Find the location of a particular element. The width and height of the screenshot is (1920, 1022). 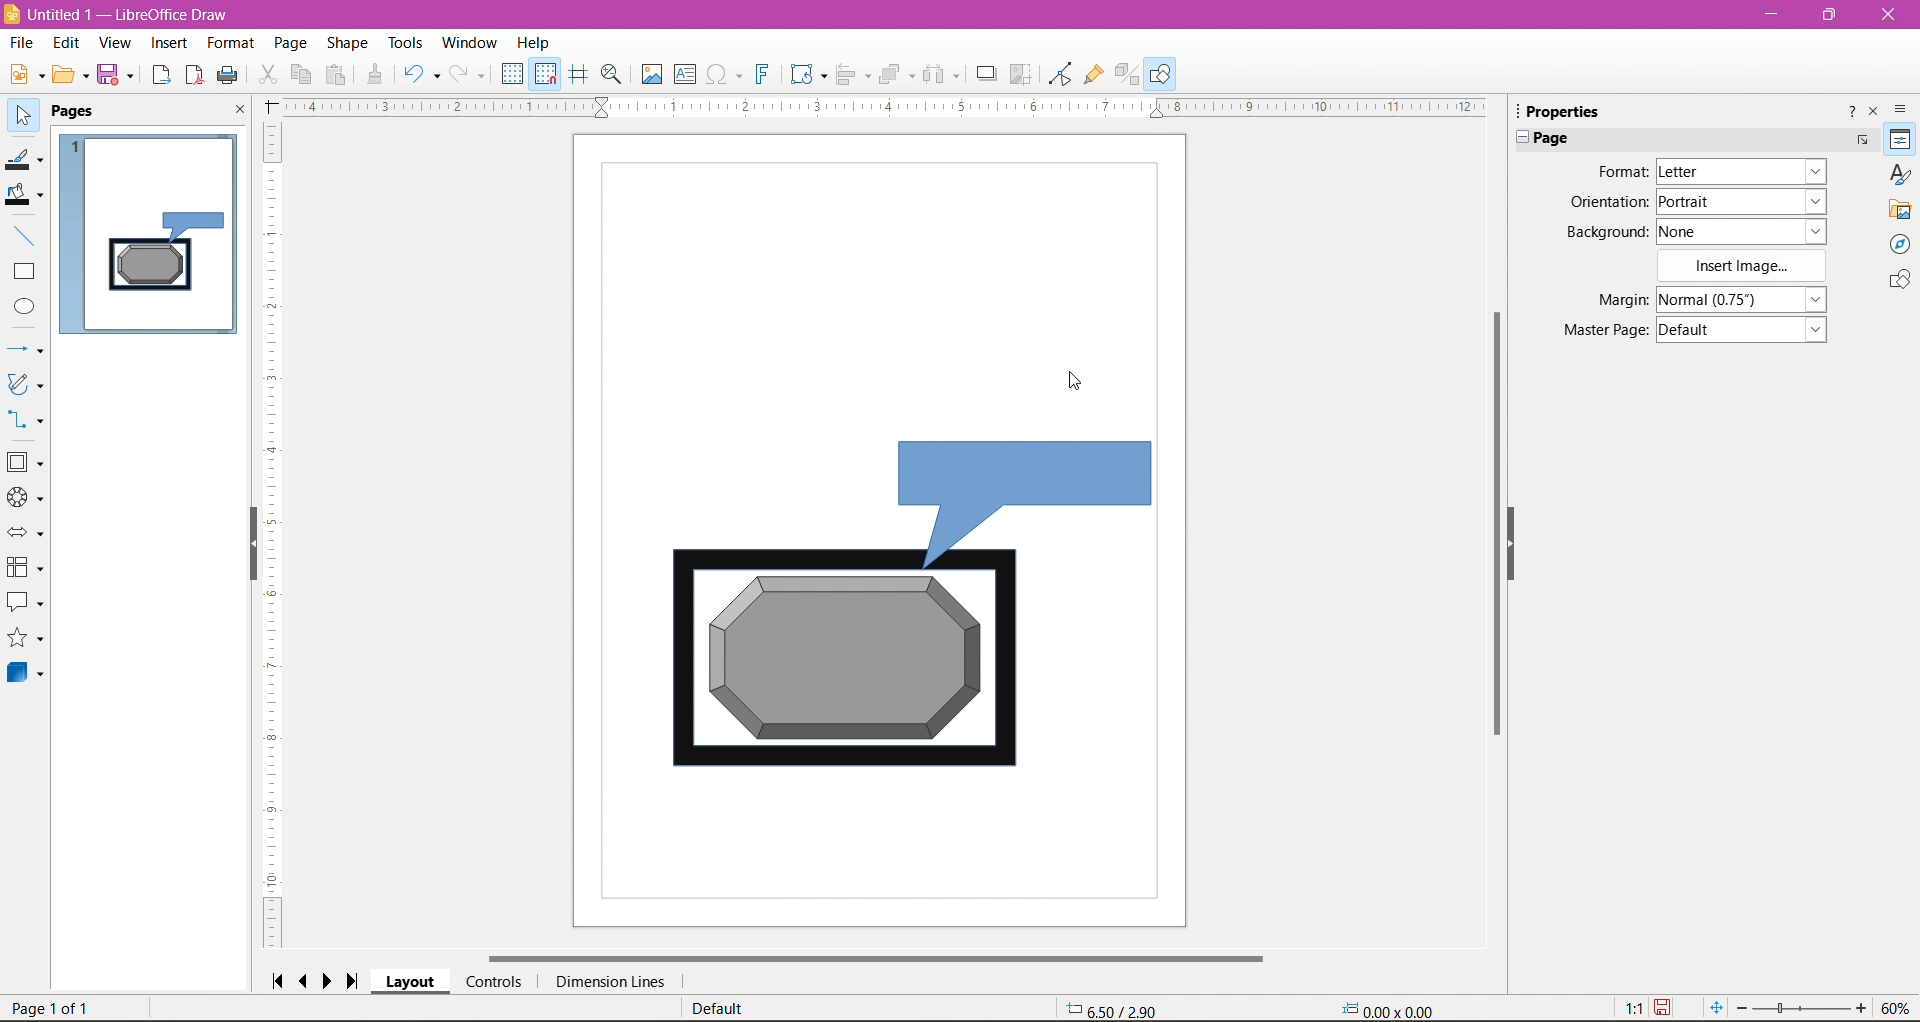

Margin is located at coordinates (1603, 300).